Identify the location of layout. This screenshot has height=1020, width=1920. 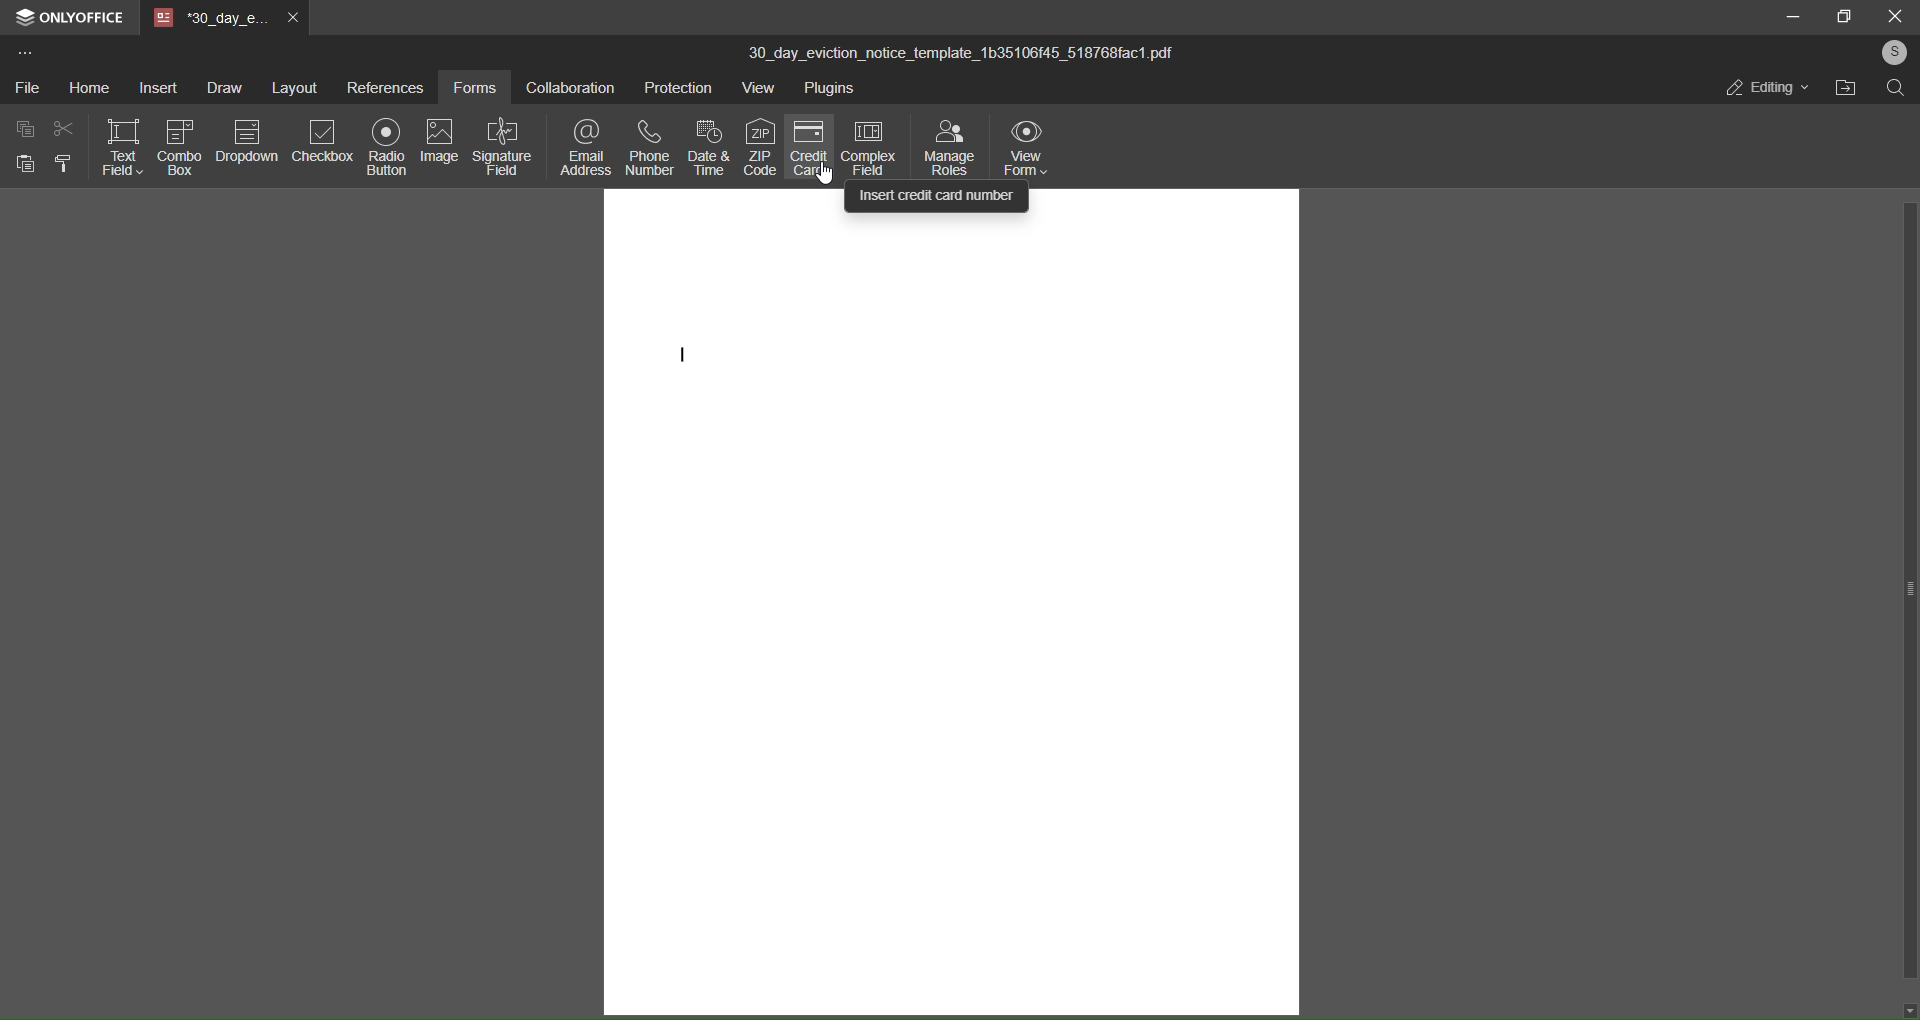
(292, 87).